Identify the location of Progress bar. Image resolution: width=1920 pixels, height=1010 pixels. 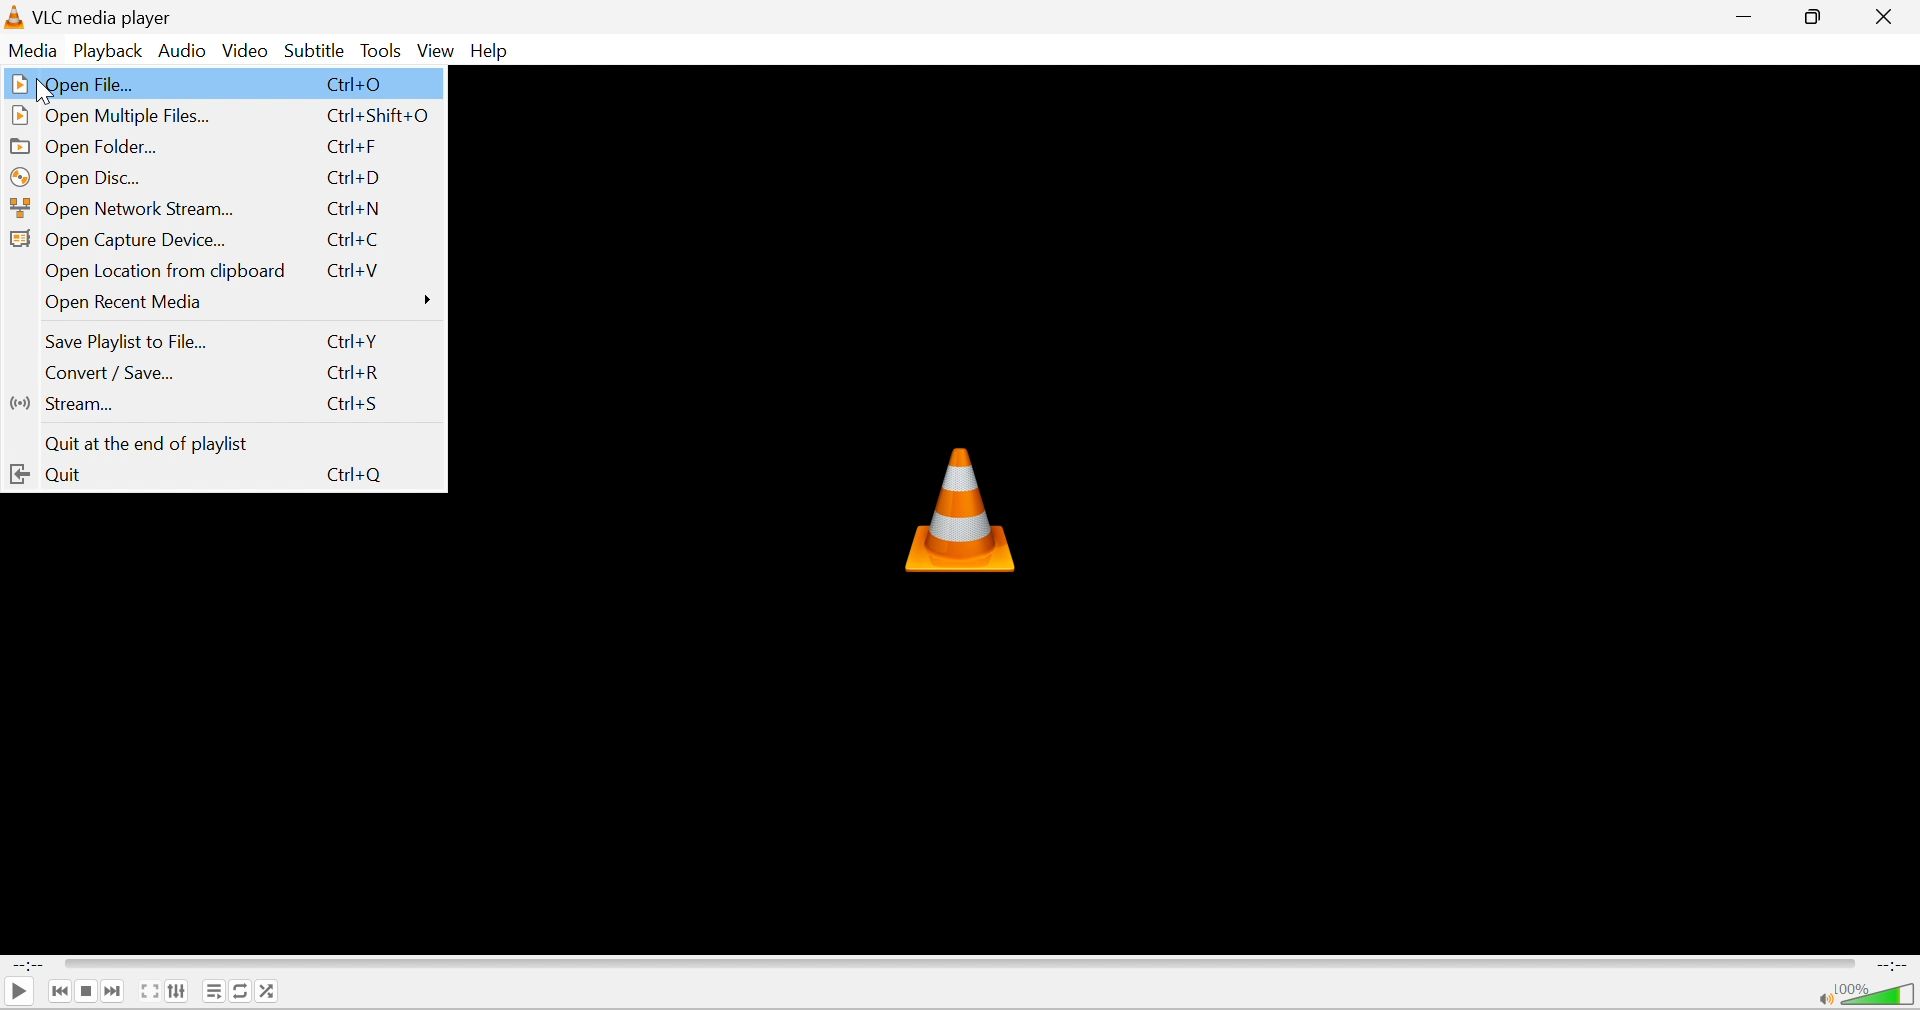
(959, 965).